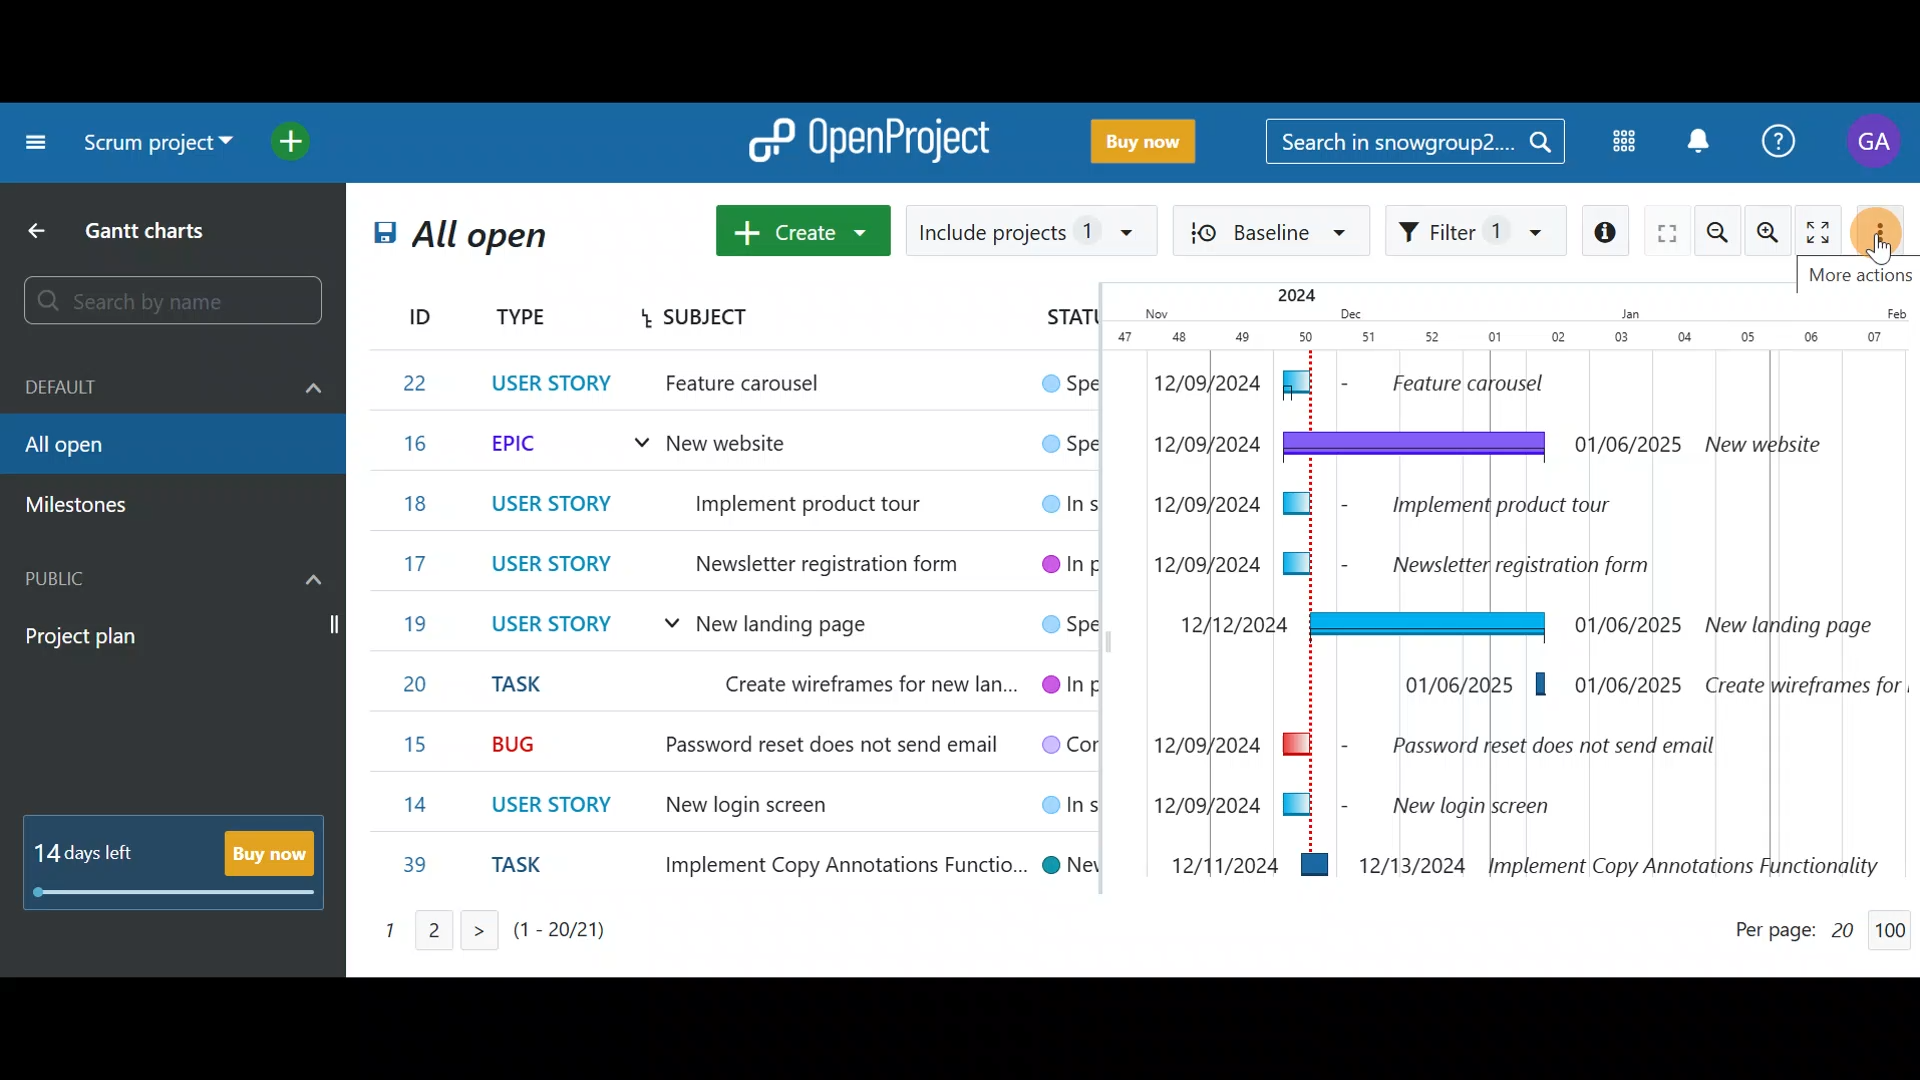 The image size is (1920, 1080). I want to click on Default, so click(176, 389).